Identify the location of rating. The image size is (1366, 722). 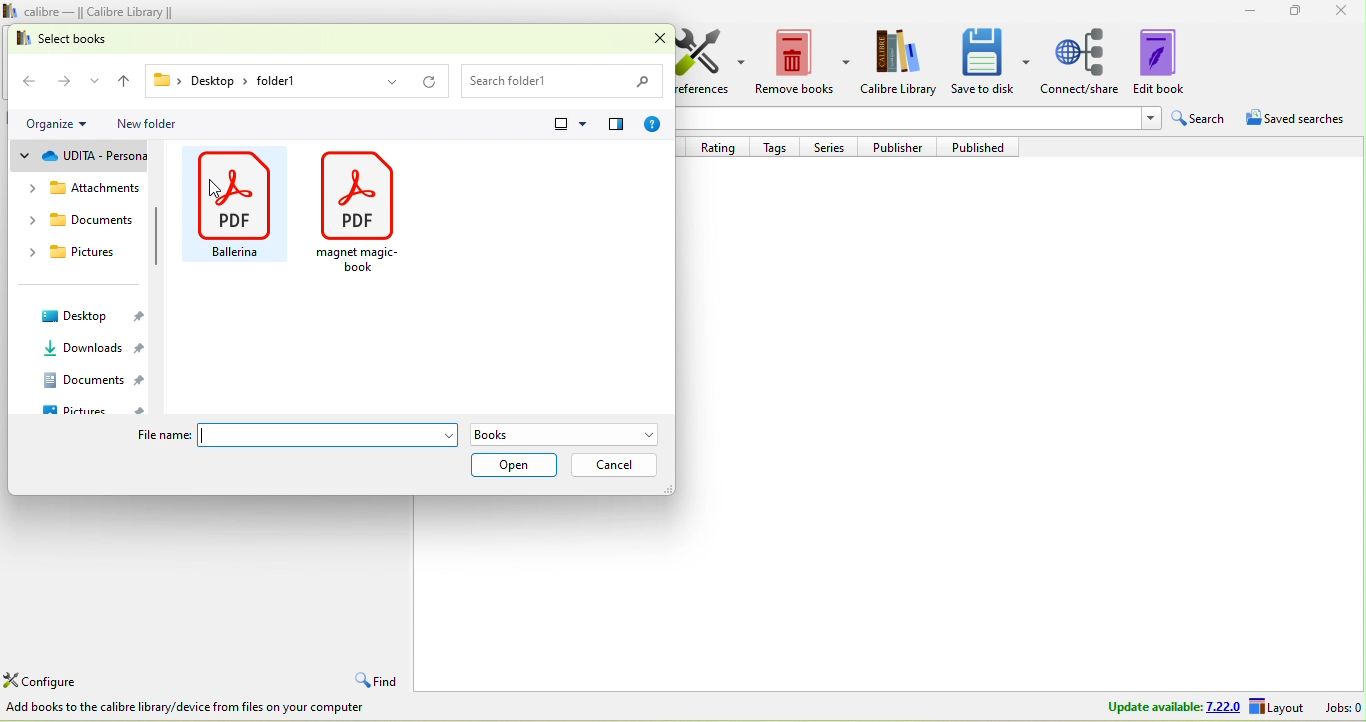
(724, 147).